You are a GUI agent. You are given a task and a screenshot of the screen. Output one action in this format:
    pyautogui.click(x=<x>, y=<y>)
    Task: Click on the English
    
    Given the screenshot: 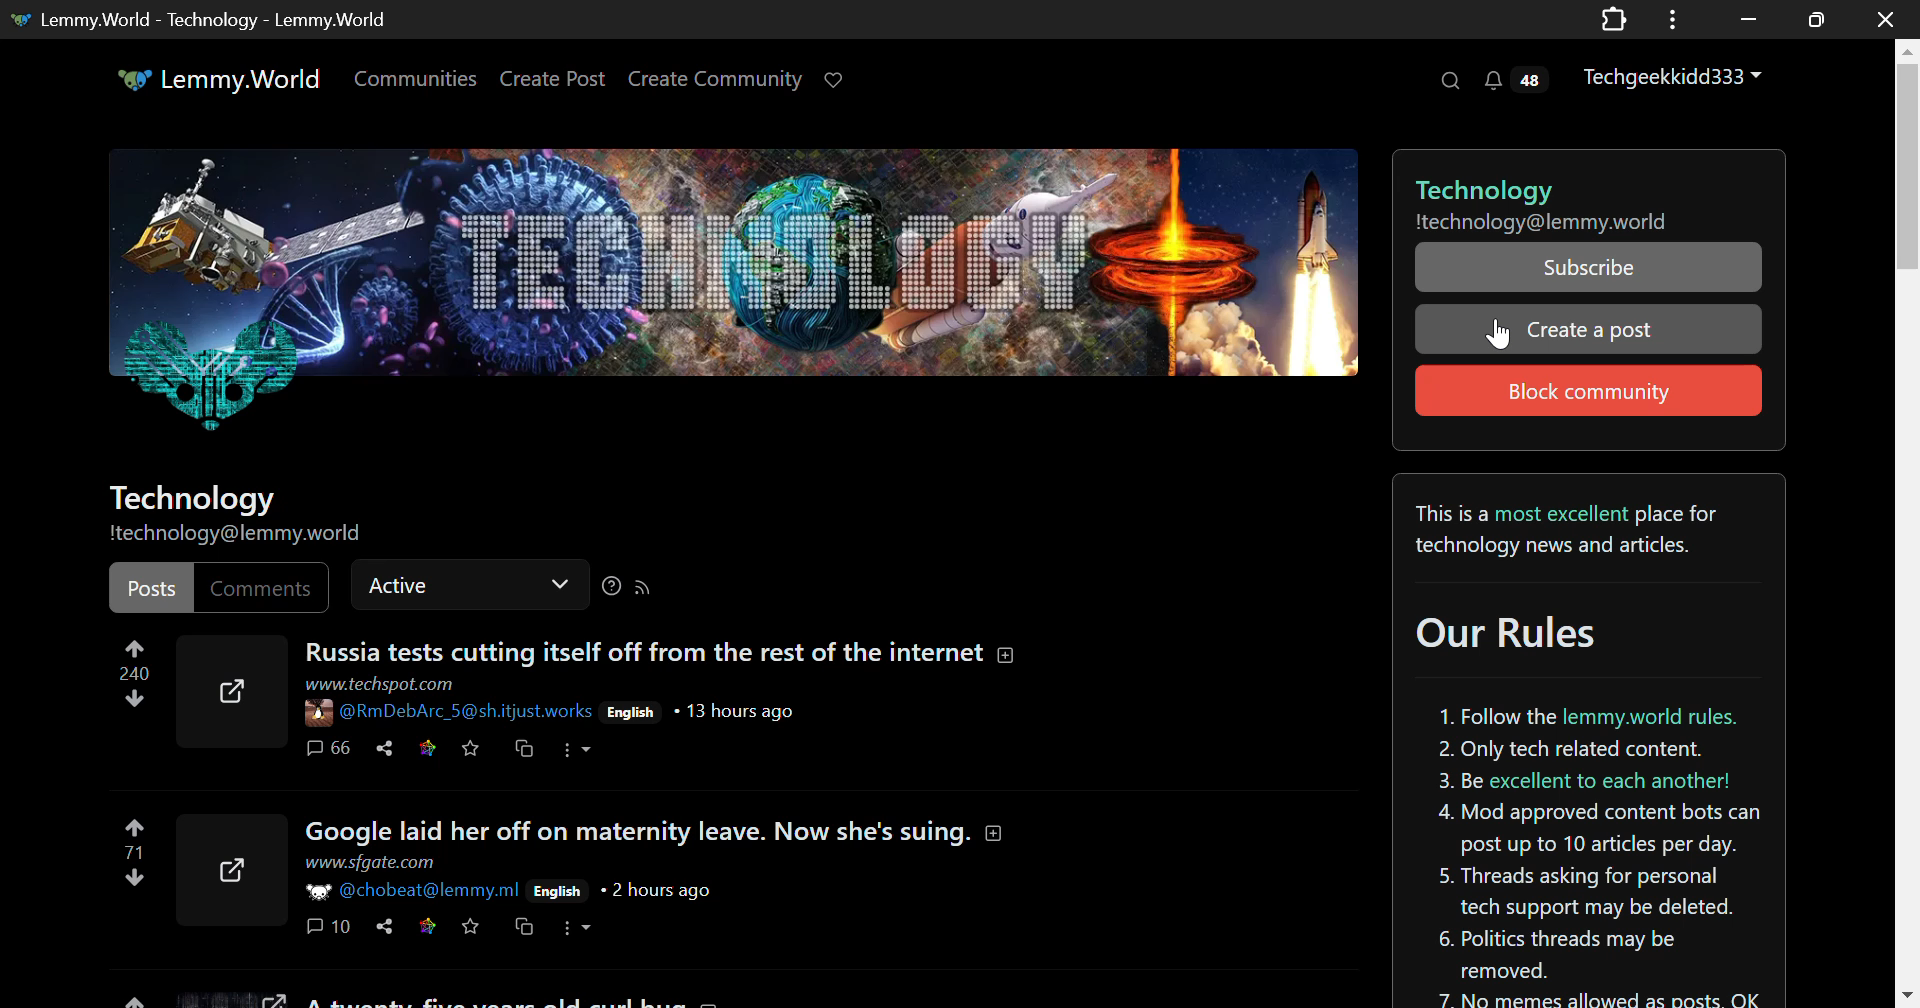 What is the action you would take?
    pyautogui.click(x=634, y=713)
    